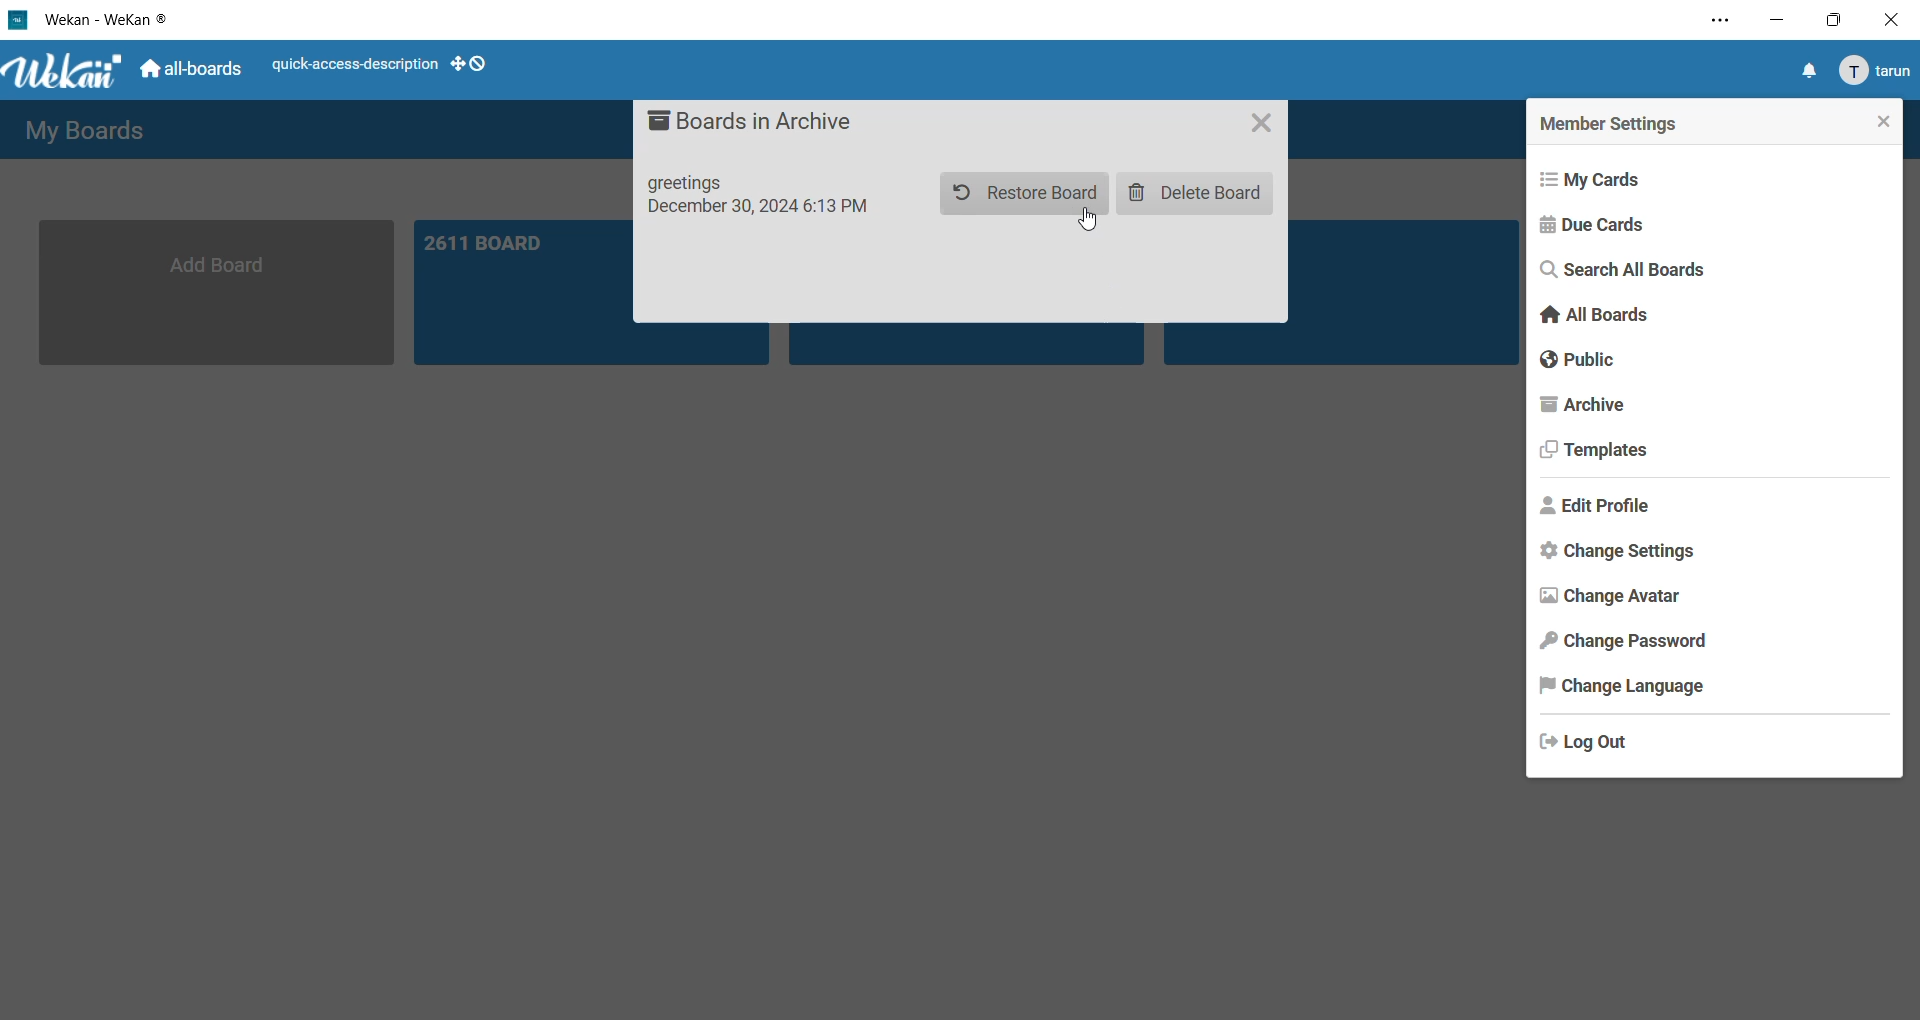  What do you see at coordinates (1020, 192) in the screenshot?
I see `restore board` at bounding box center [1020, 192].